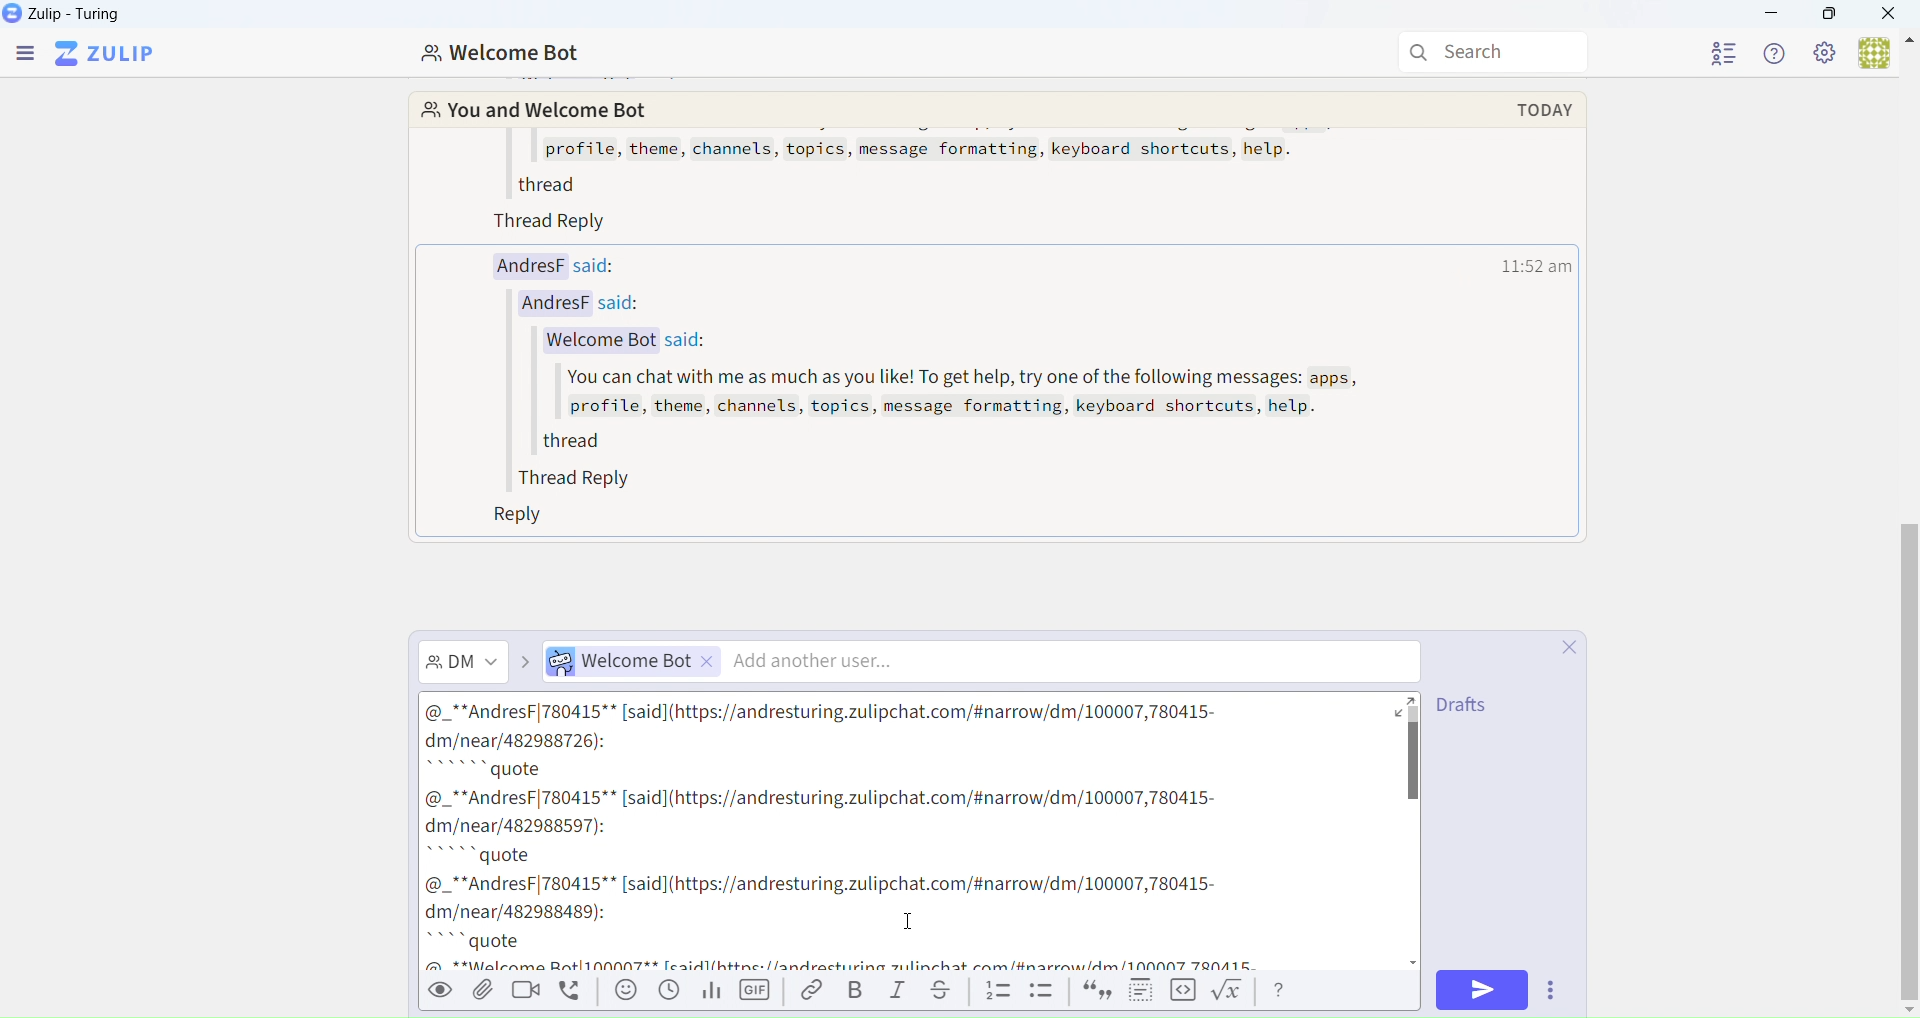 This screenshot has height=1018, width=1920. I want to click on help, so click(1282, 991).